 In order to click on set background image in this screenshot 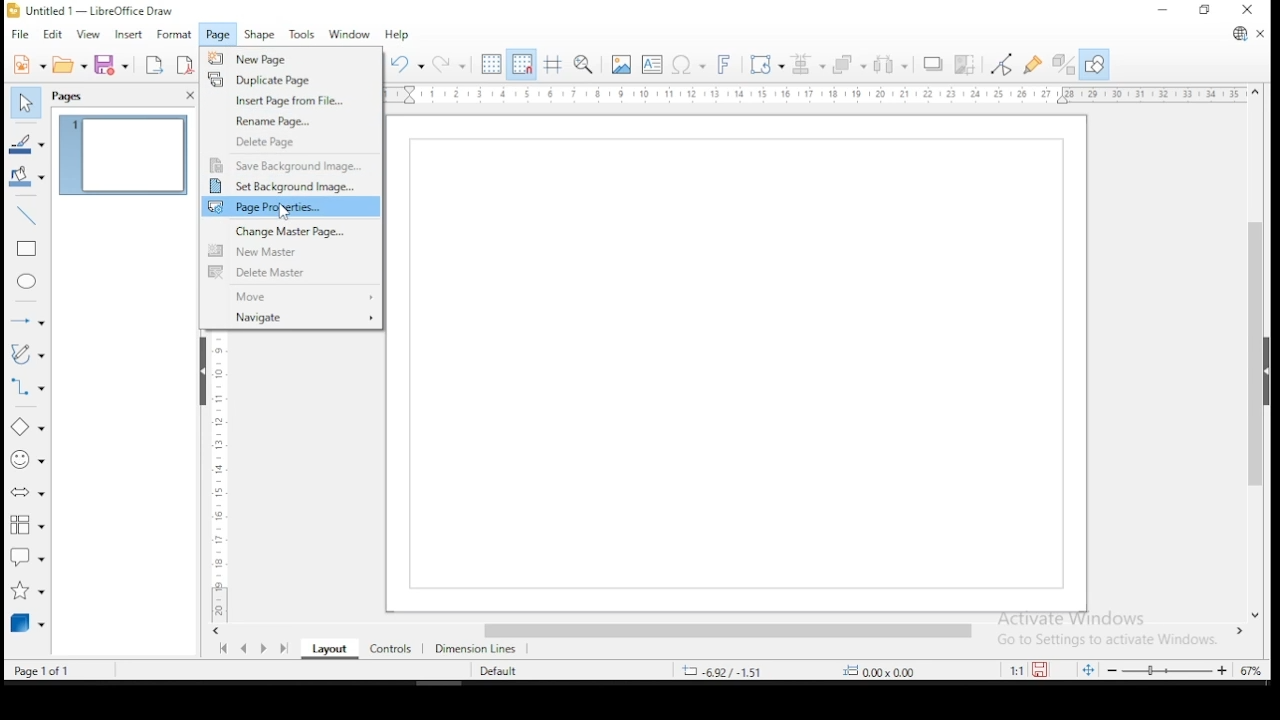, I will do `click(292, 186)`.